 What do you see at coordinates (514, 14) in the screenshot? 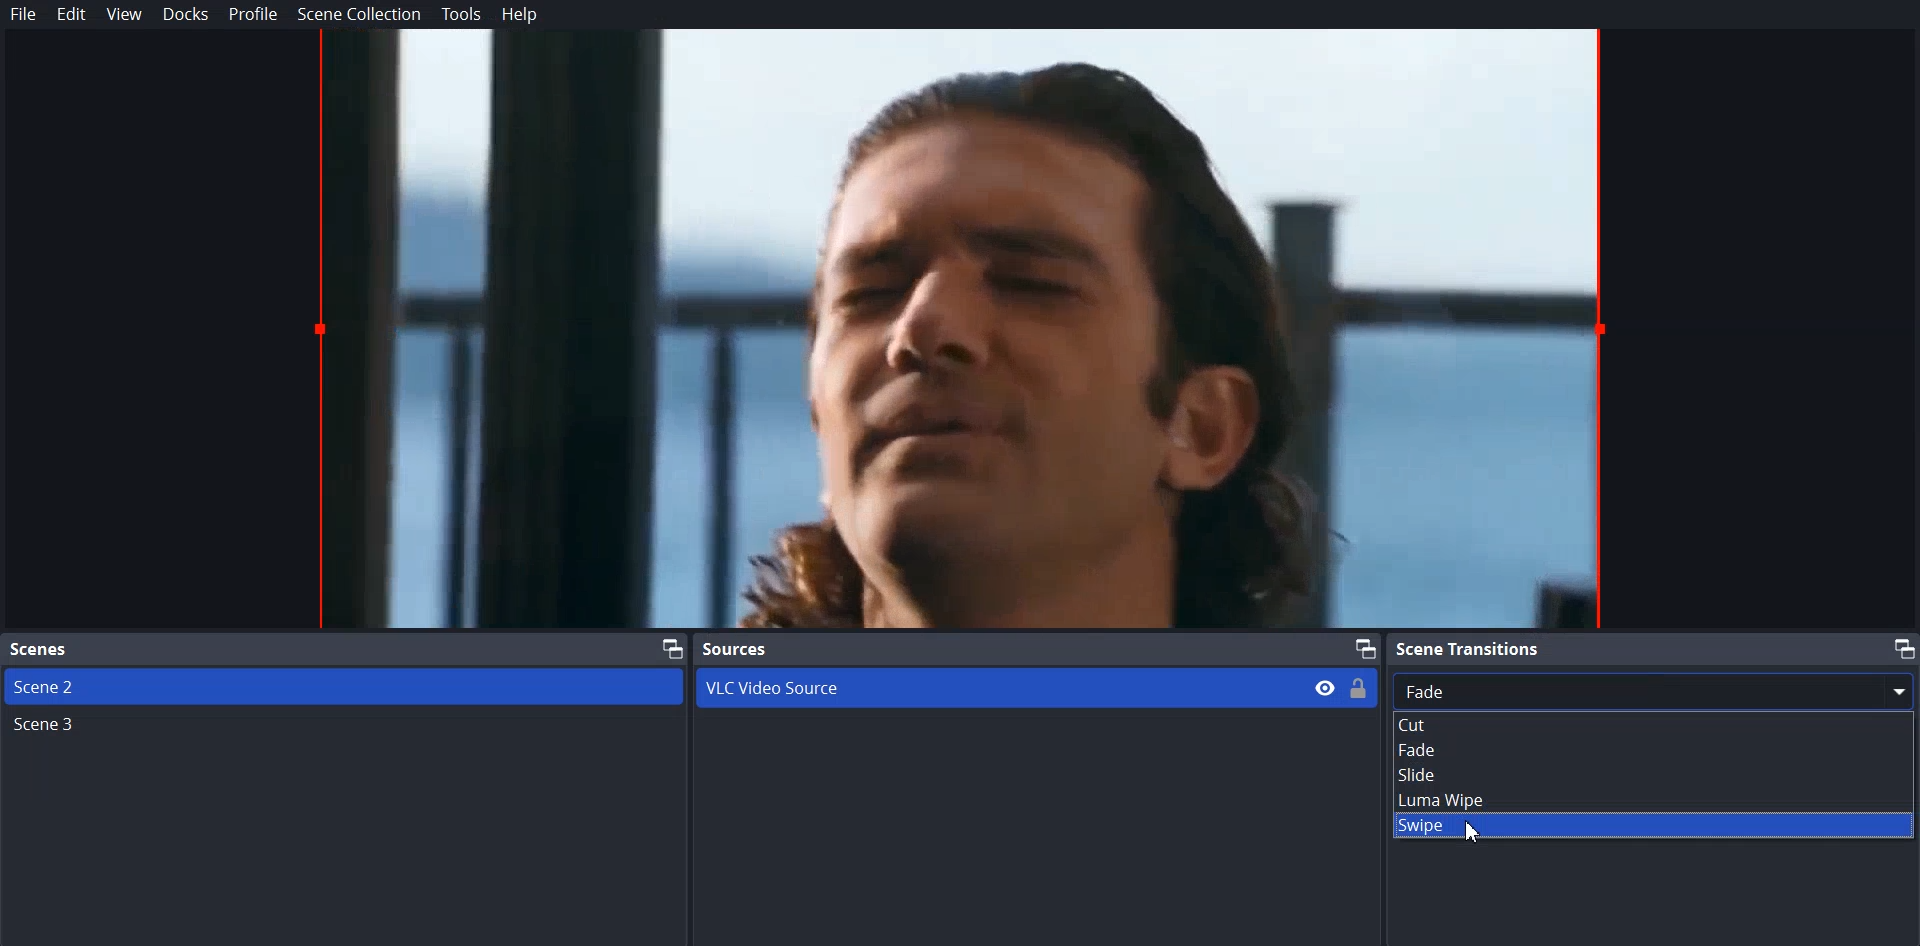
I see `Help` at bounding box center [514, 14].